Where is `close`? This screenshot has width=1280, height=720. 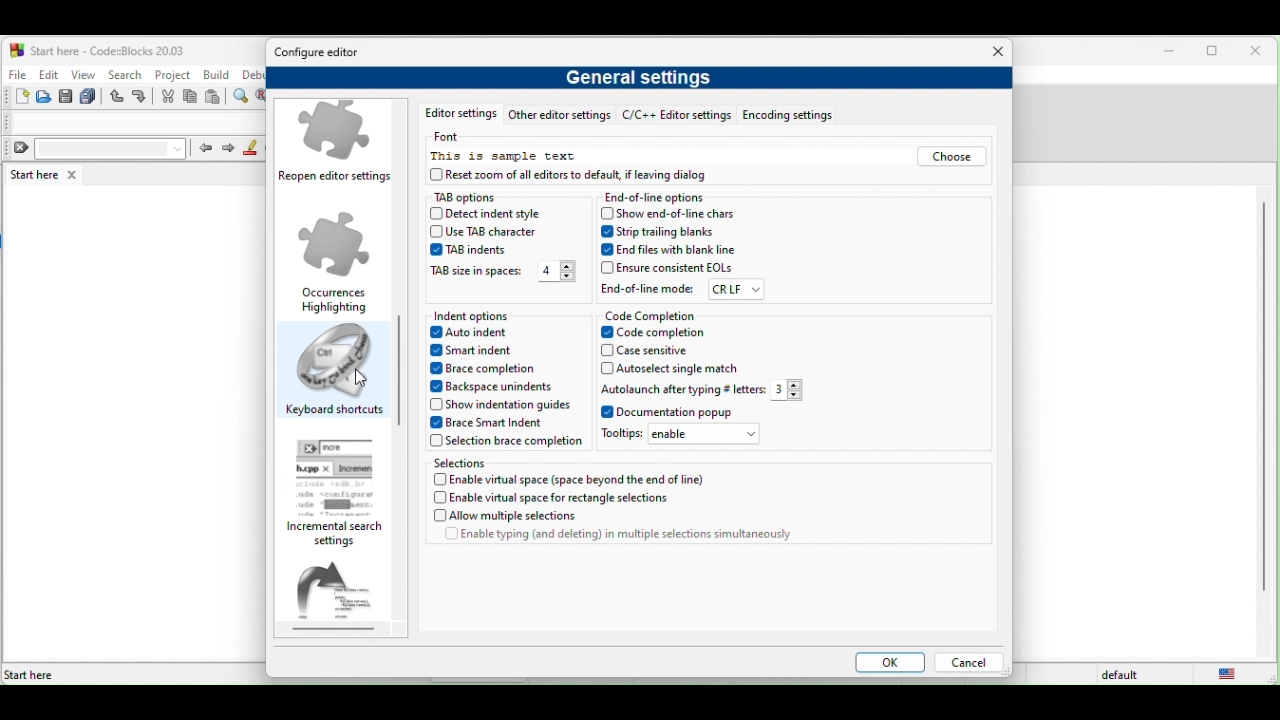 close is located at coordinates (1260, 52).